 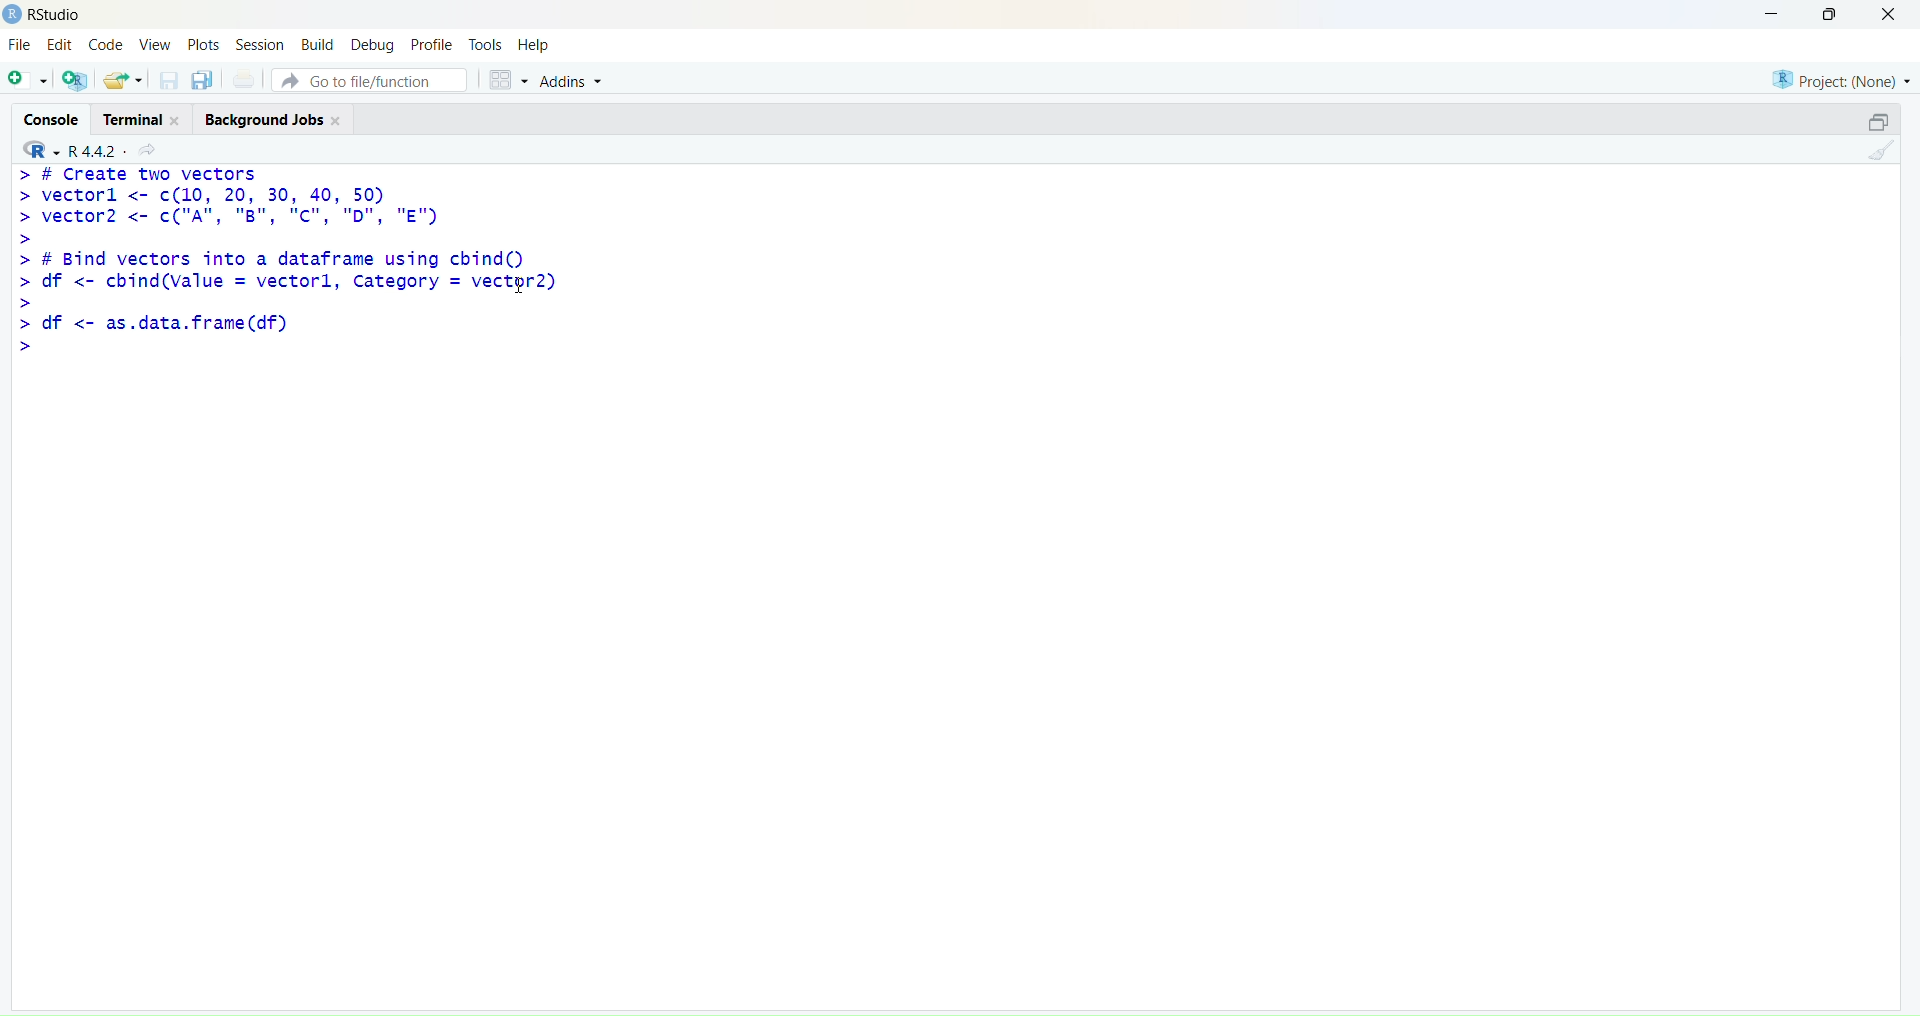 What do you see at coordinates (203, 44) in the screenshot?
I see `Plots` at bounding box center [203, 44].